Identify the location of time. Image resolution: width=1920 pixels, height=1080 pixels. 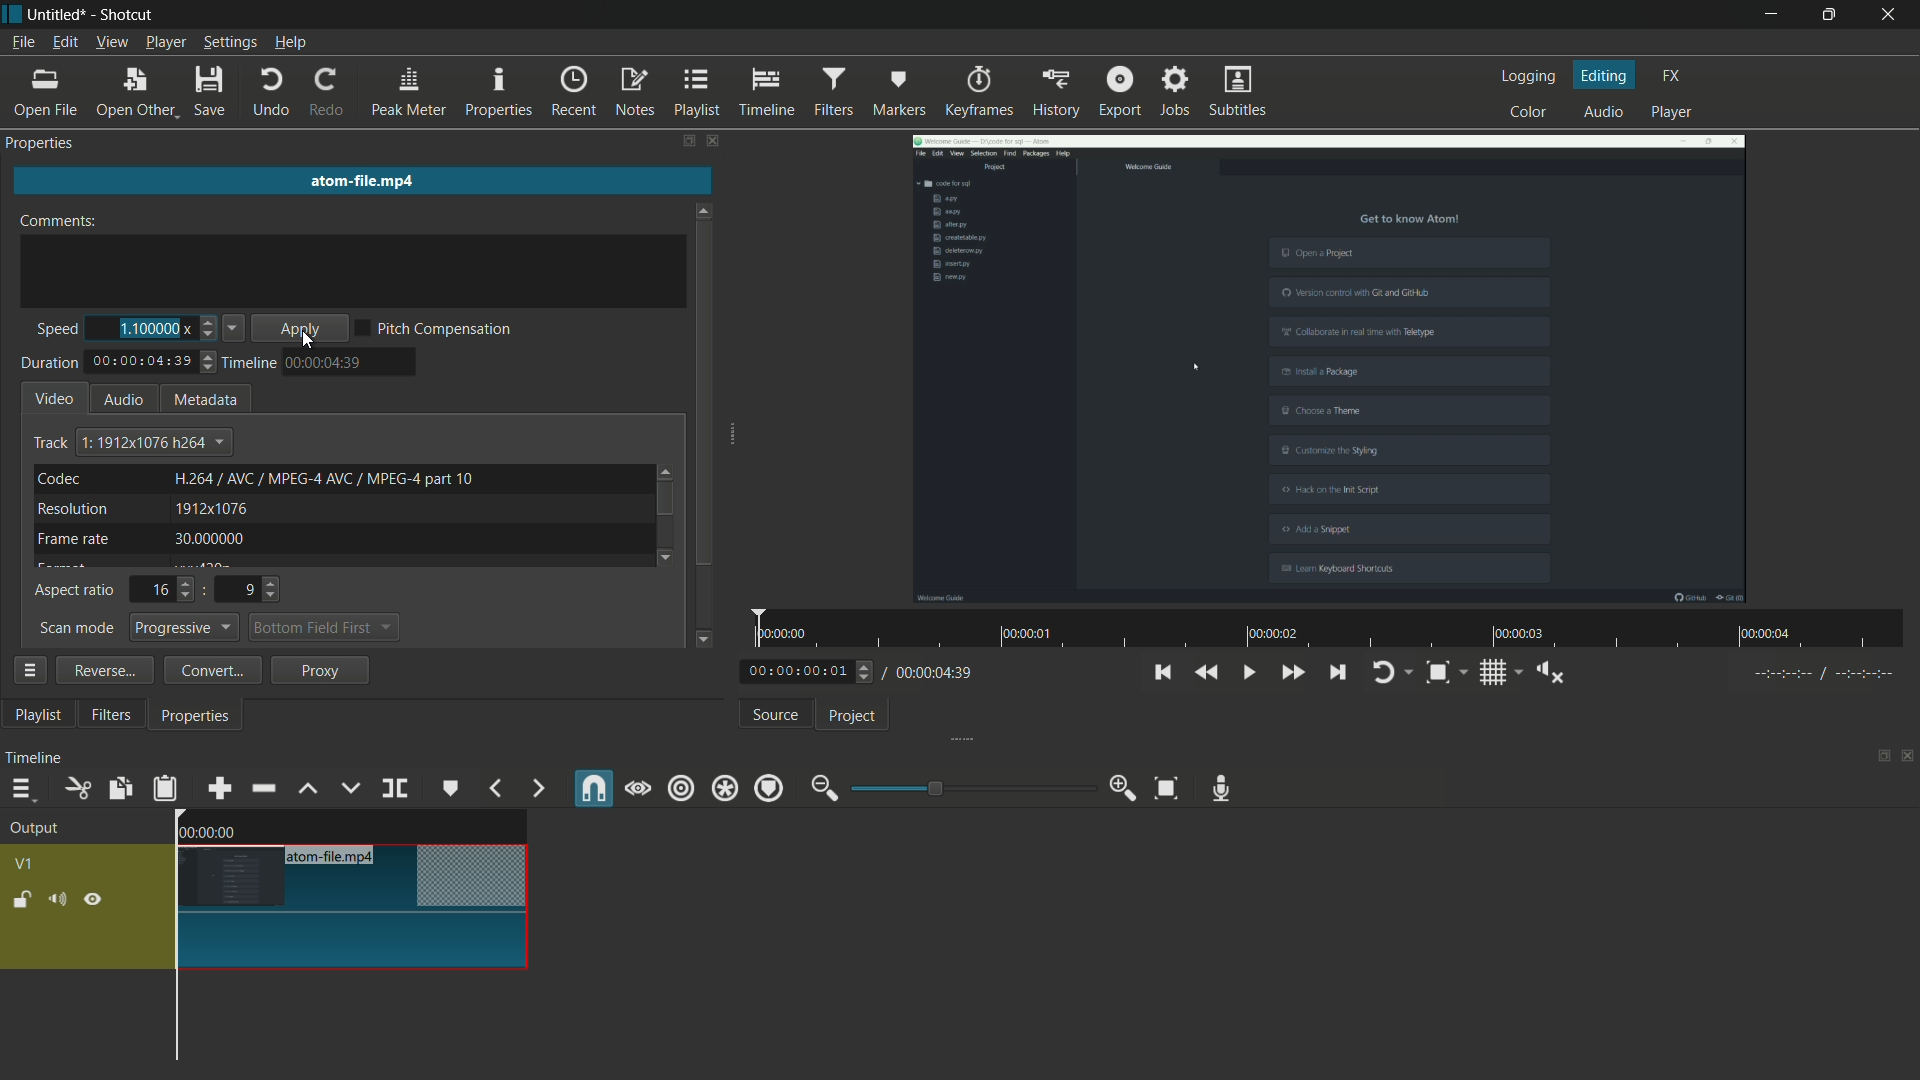
(325, 362).